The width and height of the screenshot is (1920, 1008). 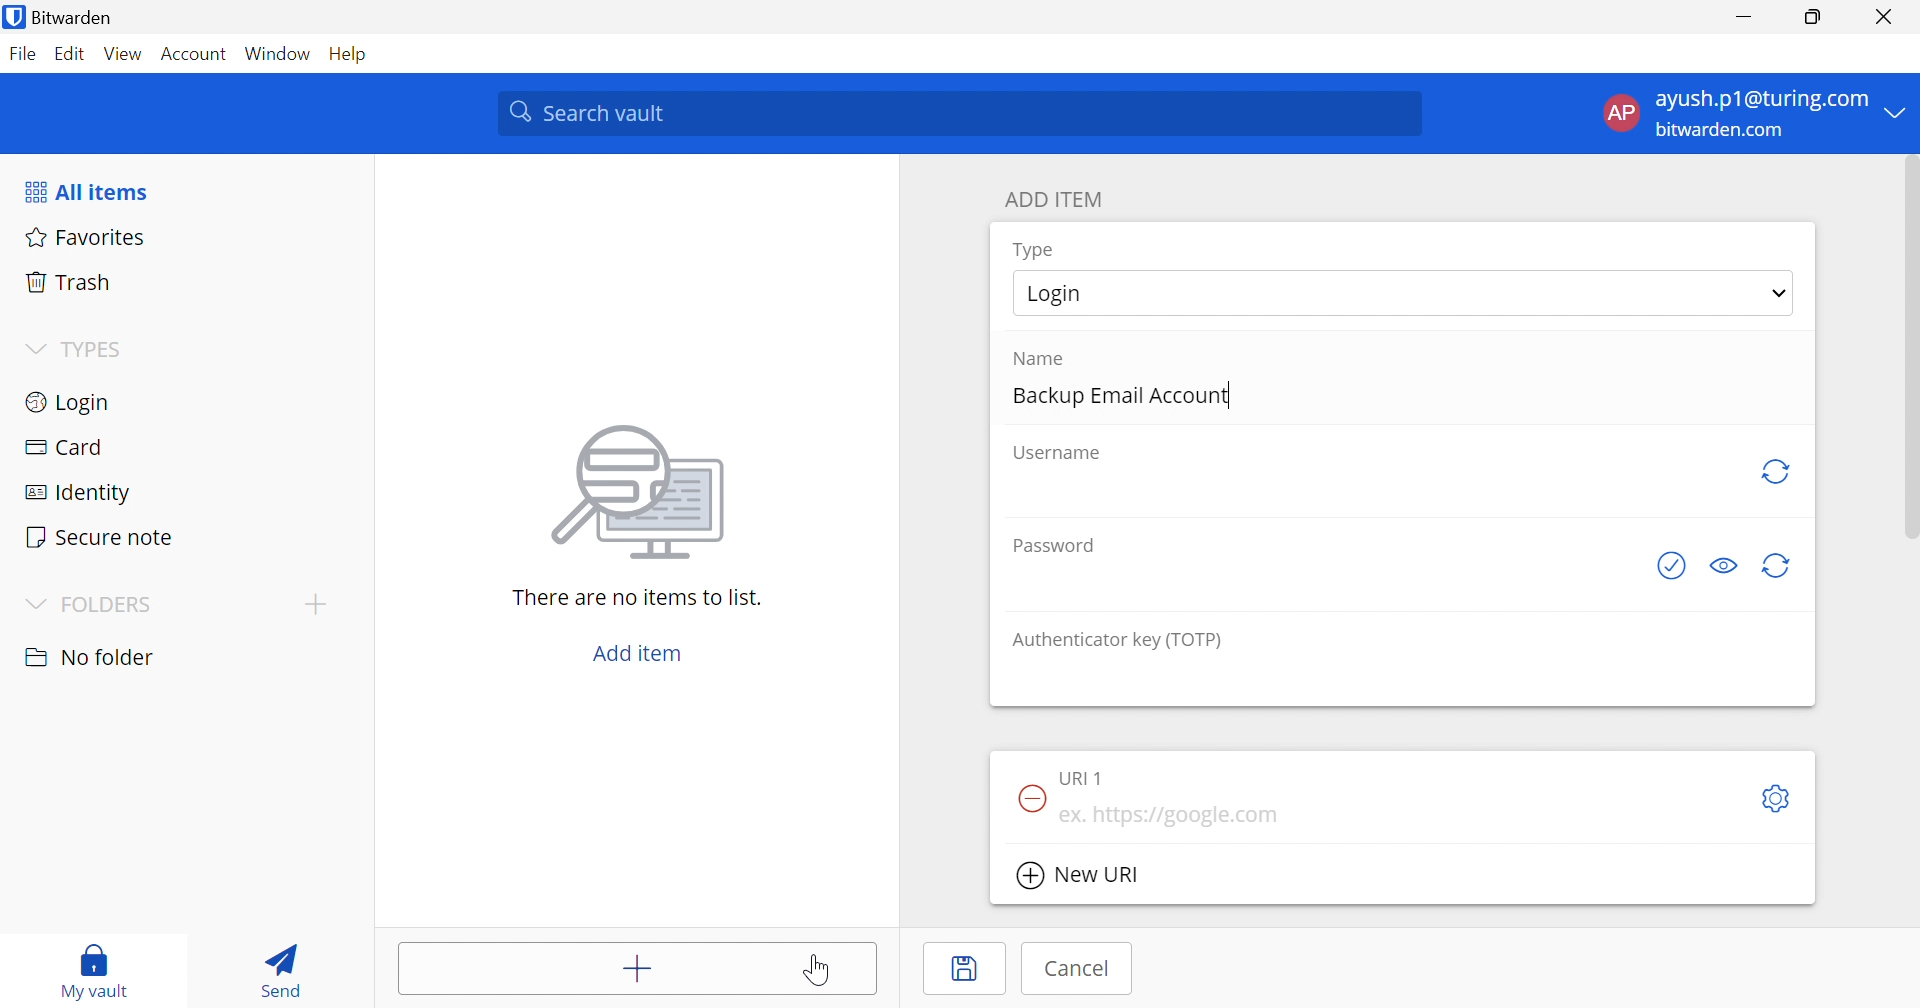 What do you see at coordinates (286, 969) in the screenshot?
I see `Send` at bounding box center [286, 969].